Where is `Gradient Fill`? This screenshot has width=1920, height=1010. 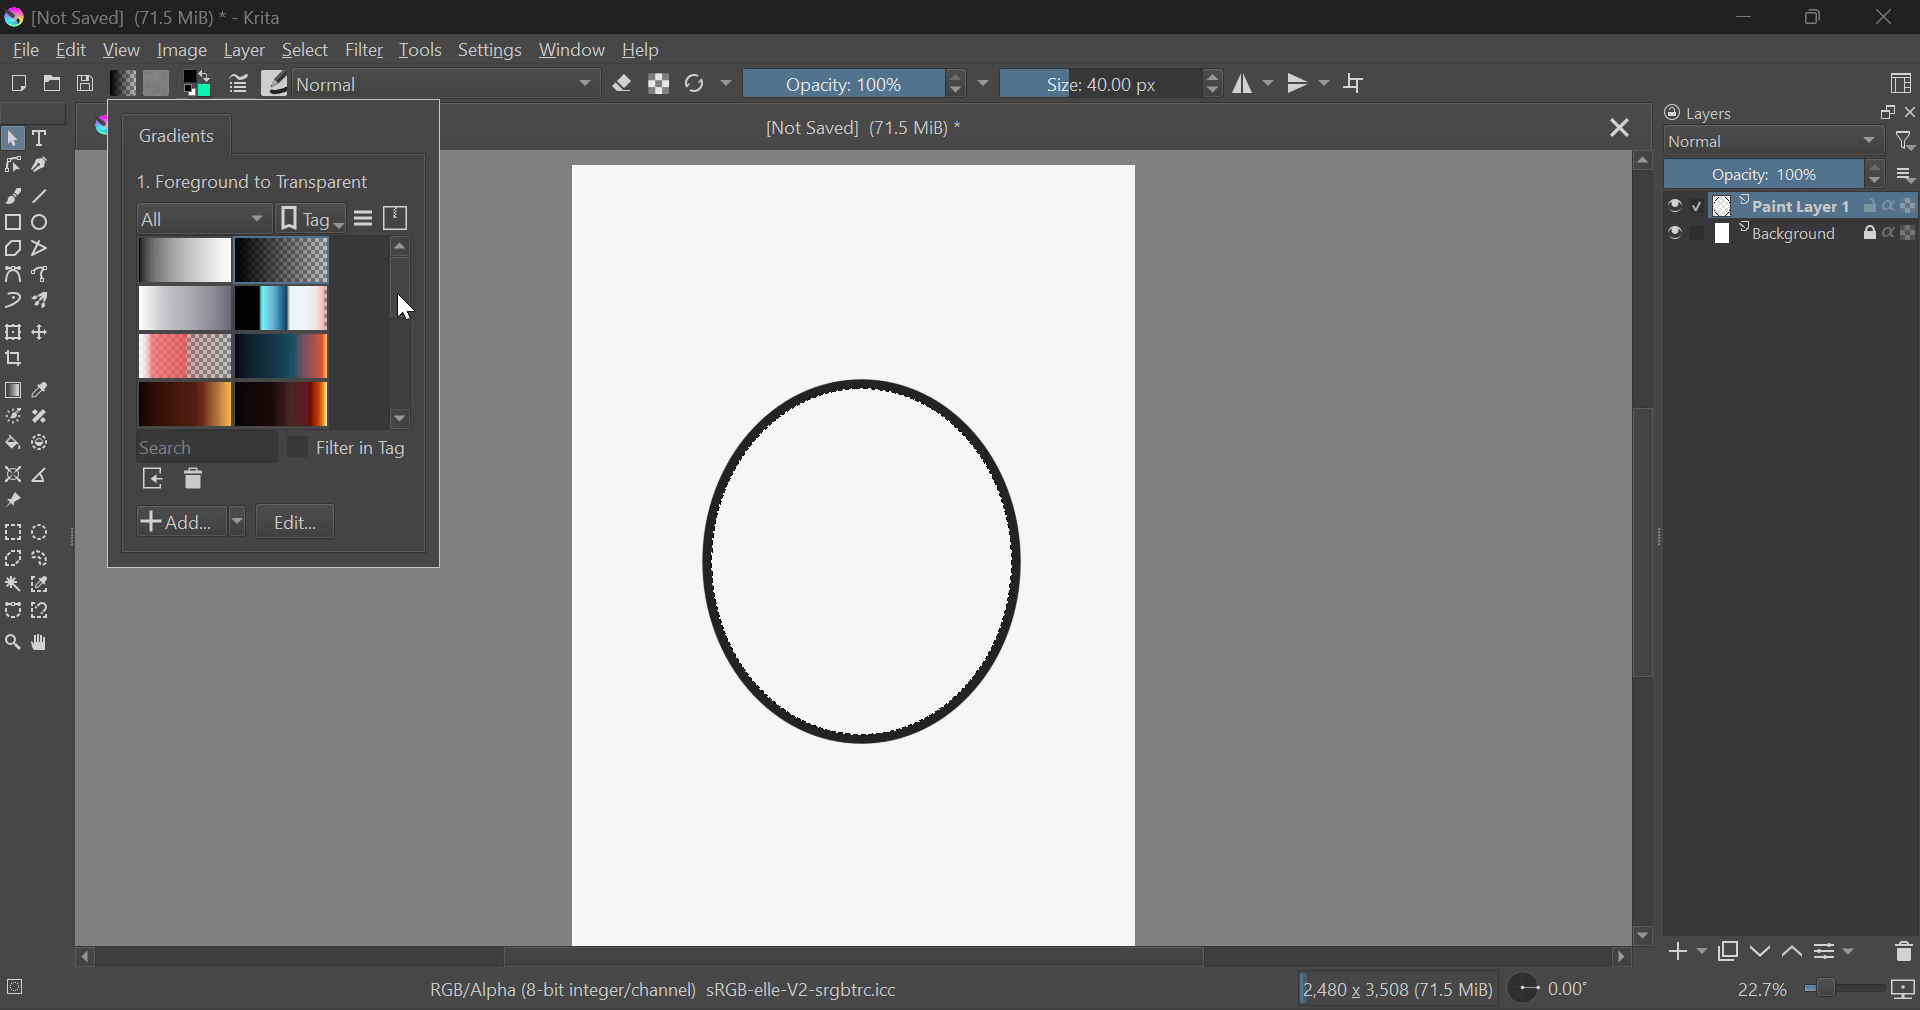 Gradient Fill is located at coordinates (13, 391).